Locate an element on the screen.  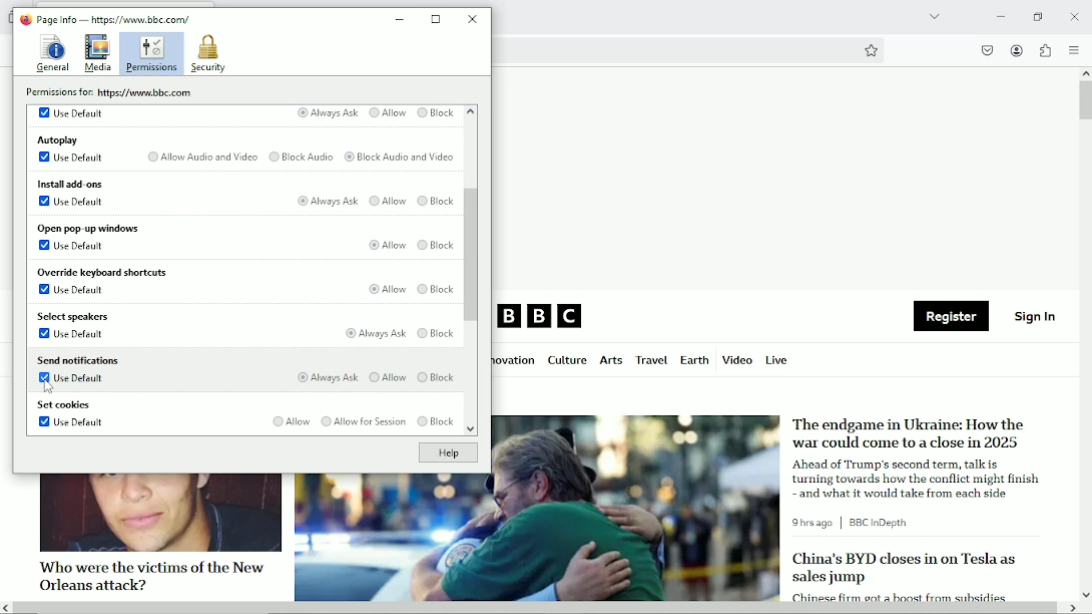
Media is located at coordinates (98, 54).